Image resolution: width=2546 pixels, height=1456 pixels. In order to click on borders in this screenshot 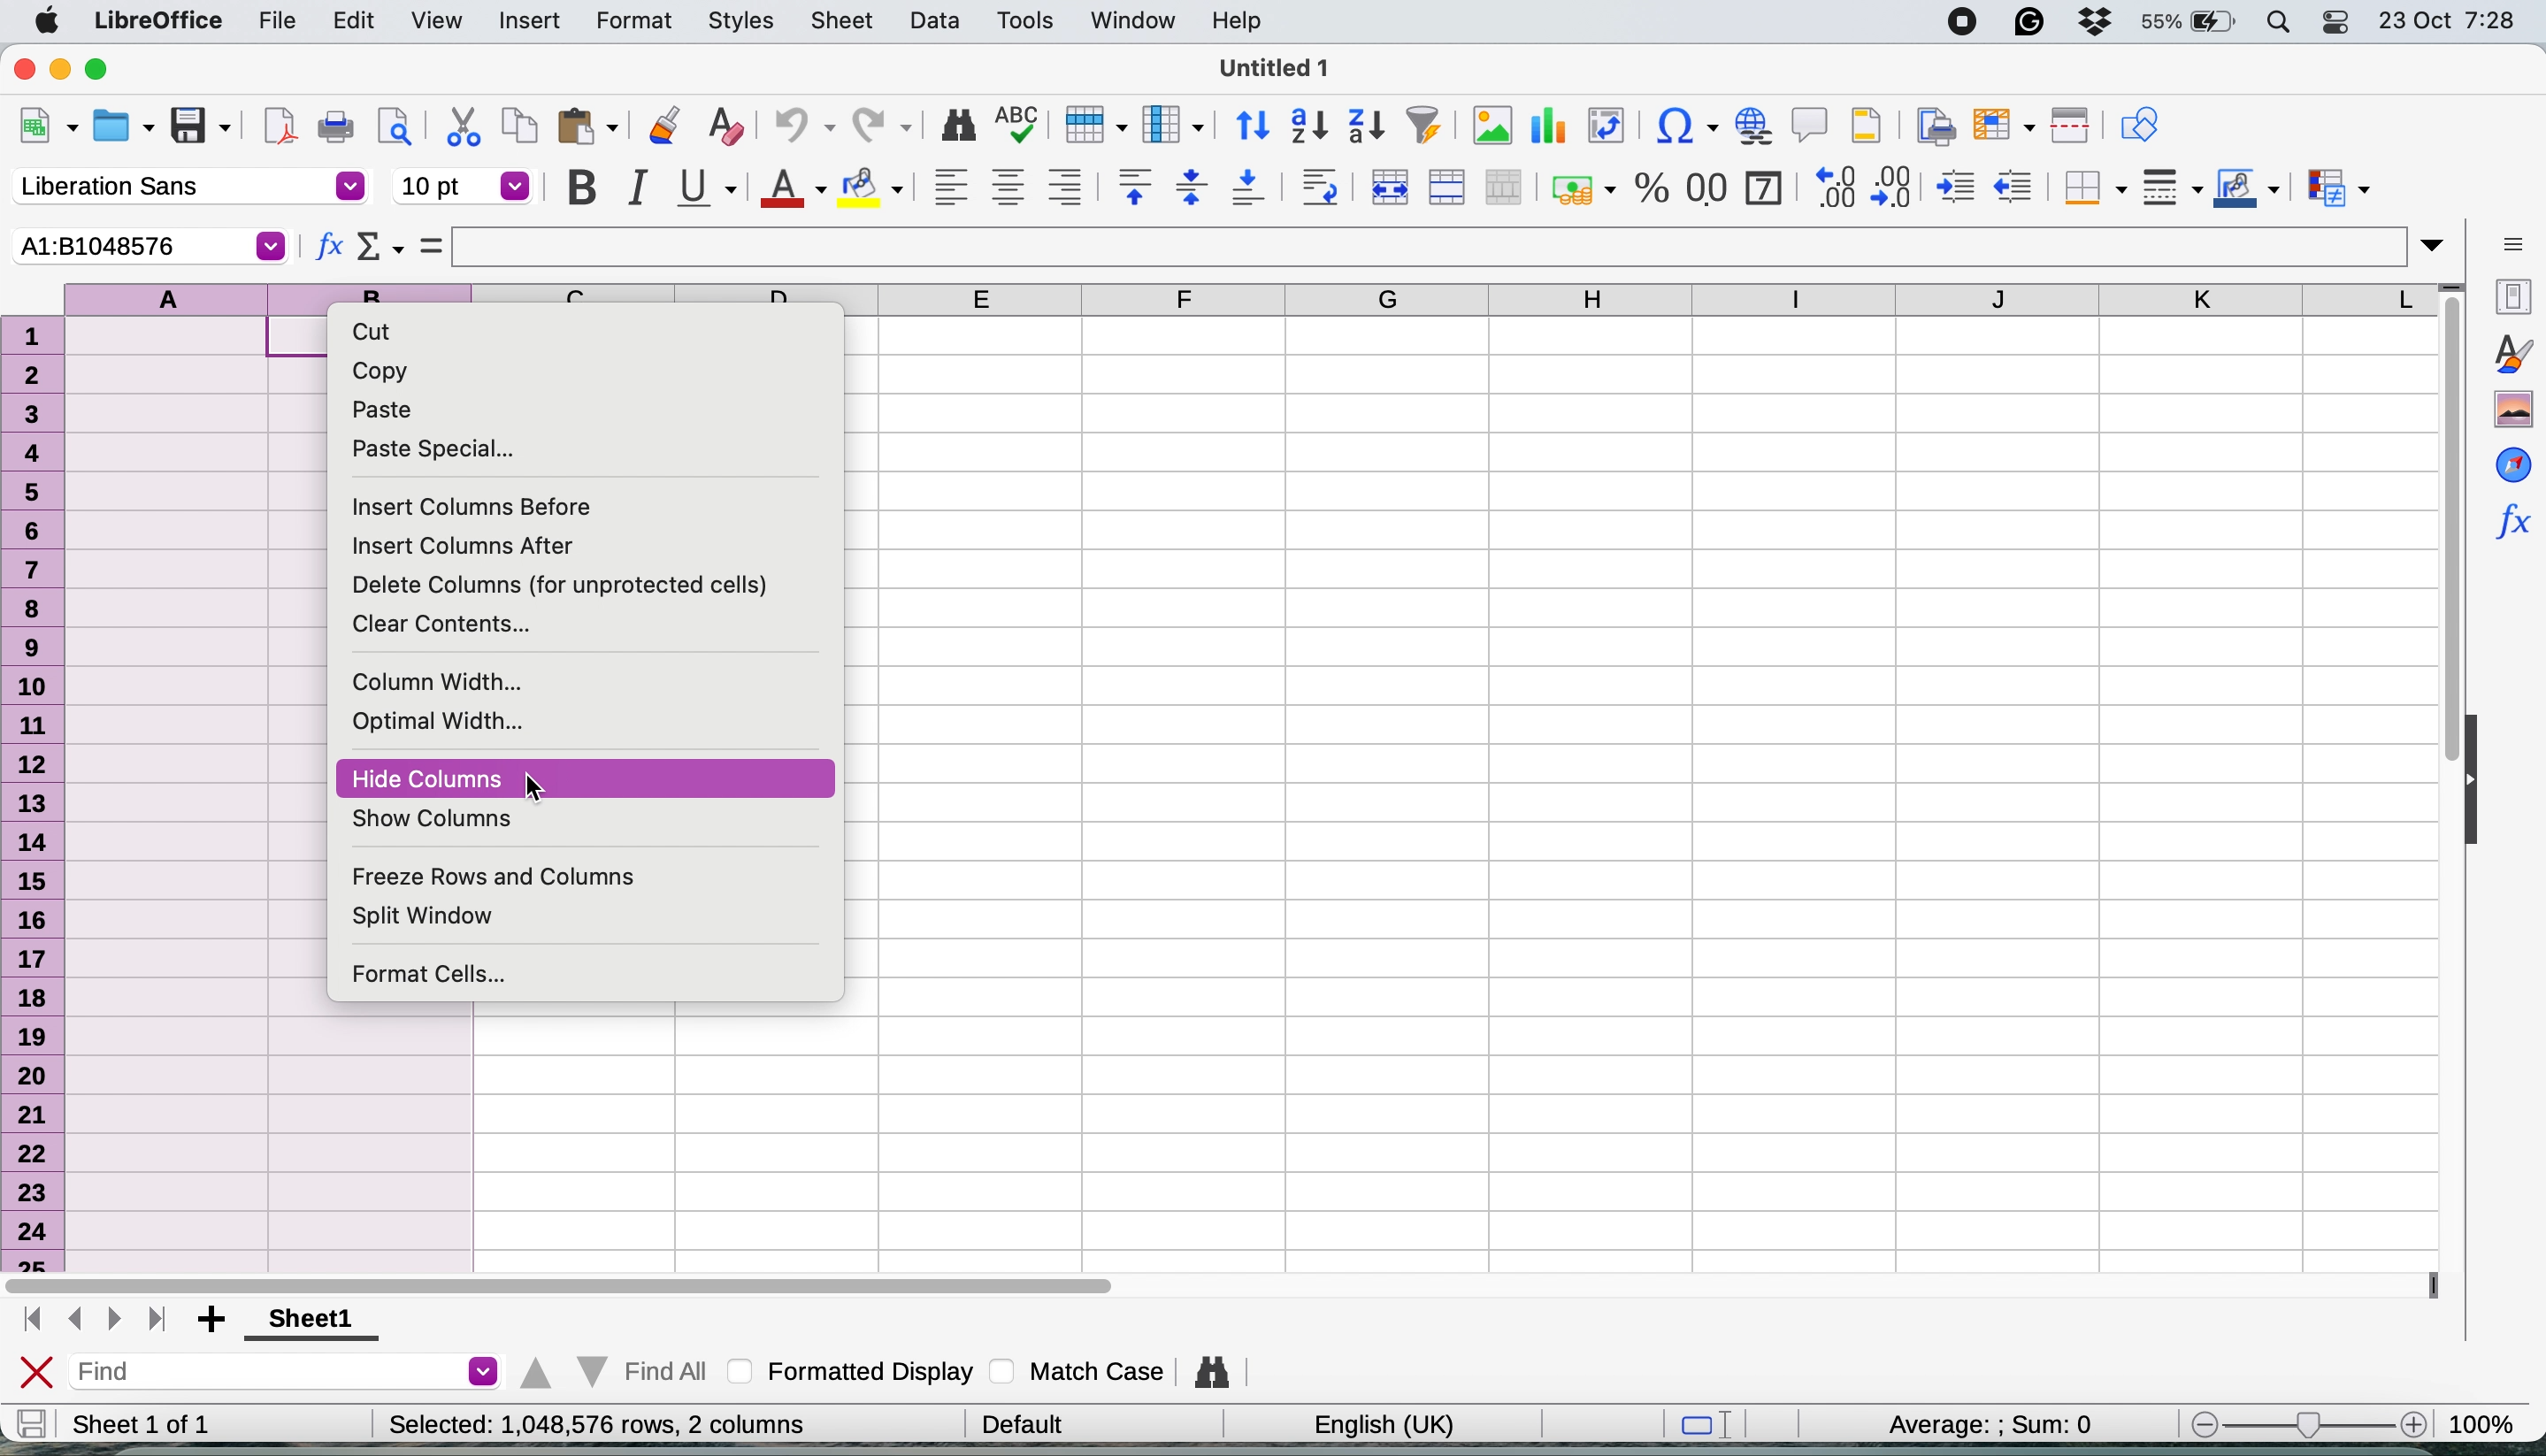, I will do `click(2090, 186)`.